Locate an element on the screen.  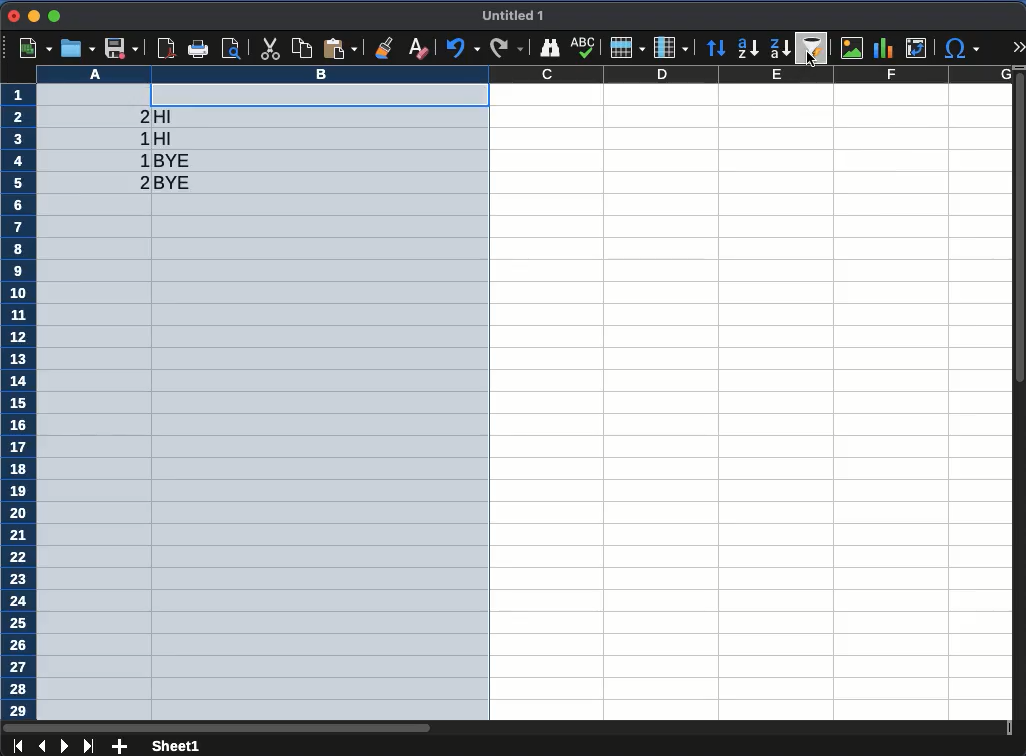
redo is located at coordinates (505, 48).